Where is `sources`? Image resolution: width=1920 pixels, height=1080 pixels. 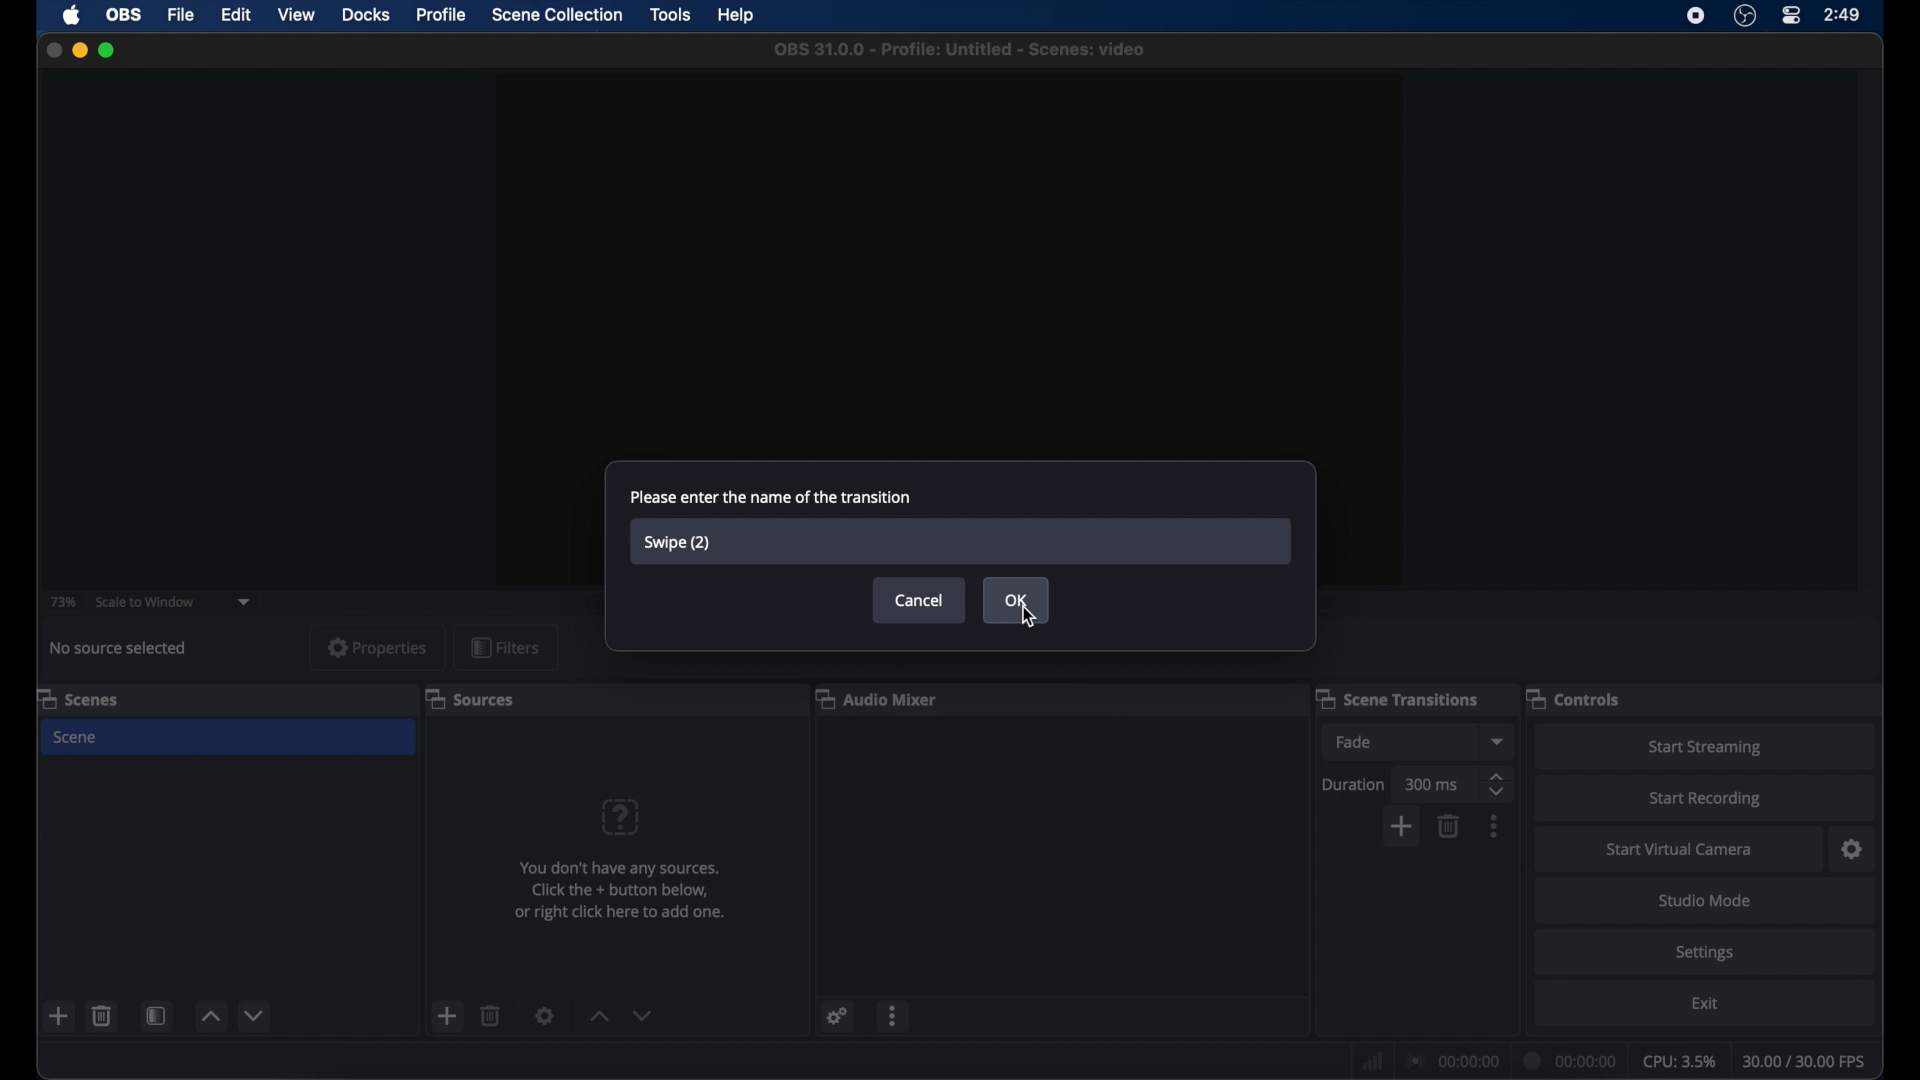 sources is located at coordinates (469, 700).